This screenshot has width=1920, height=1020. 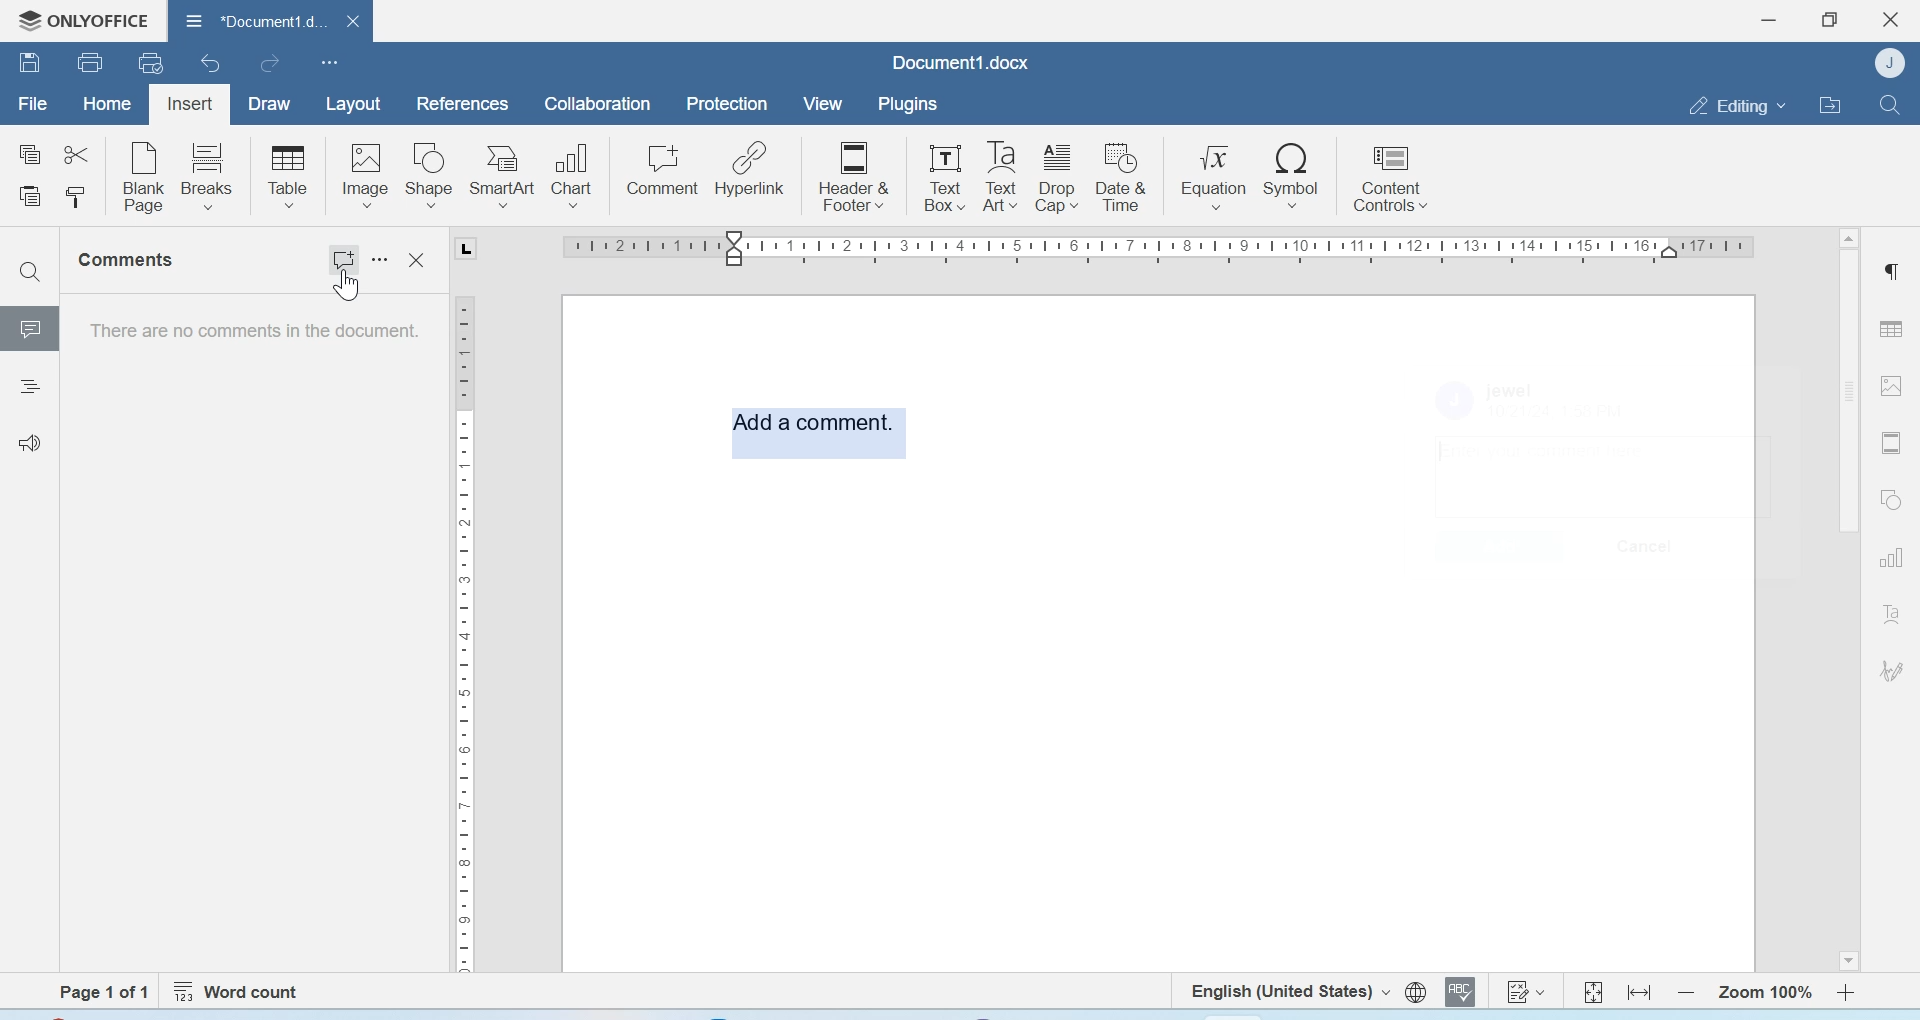 What do you see at coordinates (330, 62) in the screenshot?
I see `customize quick access toolbar` at bounding box center [330, 62].